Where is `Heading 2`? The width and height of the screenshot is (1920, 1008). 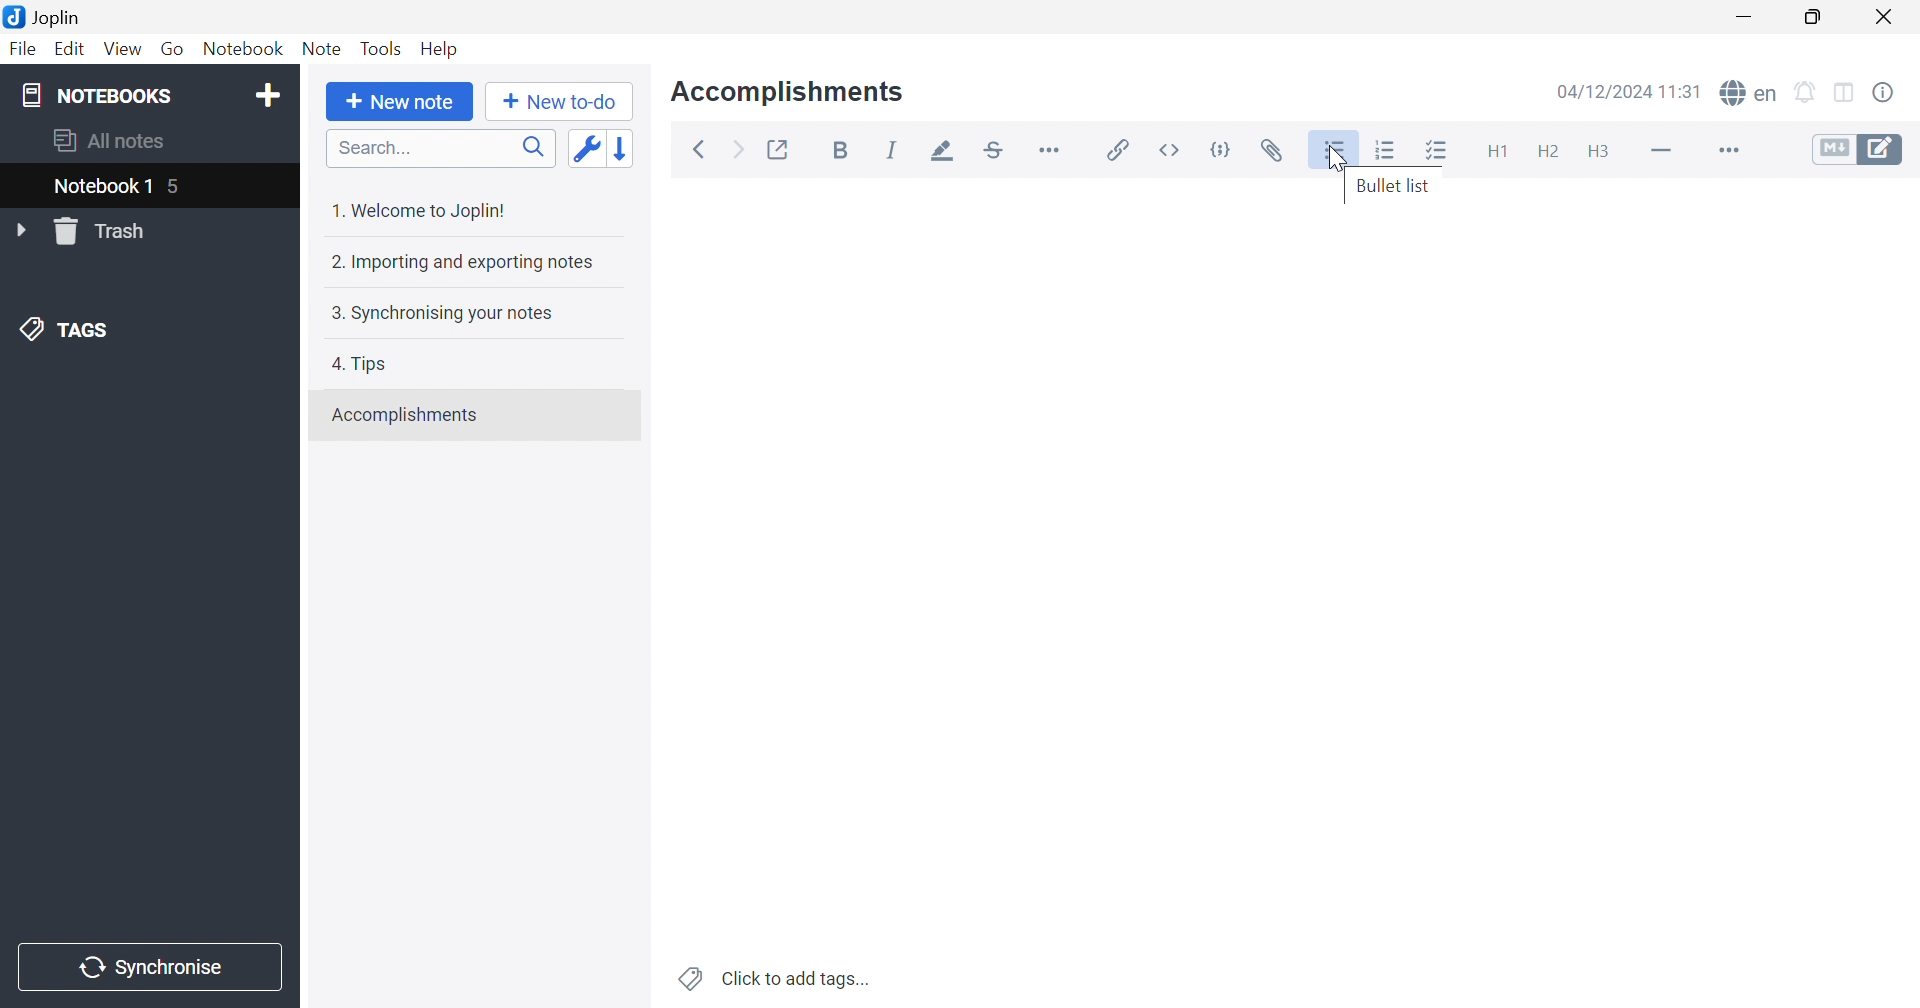 Heading 2 is located at coordinates (1546, 149).